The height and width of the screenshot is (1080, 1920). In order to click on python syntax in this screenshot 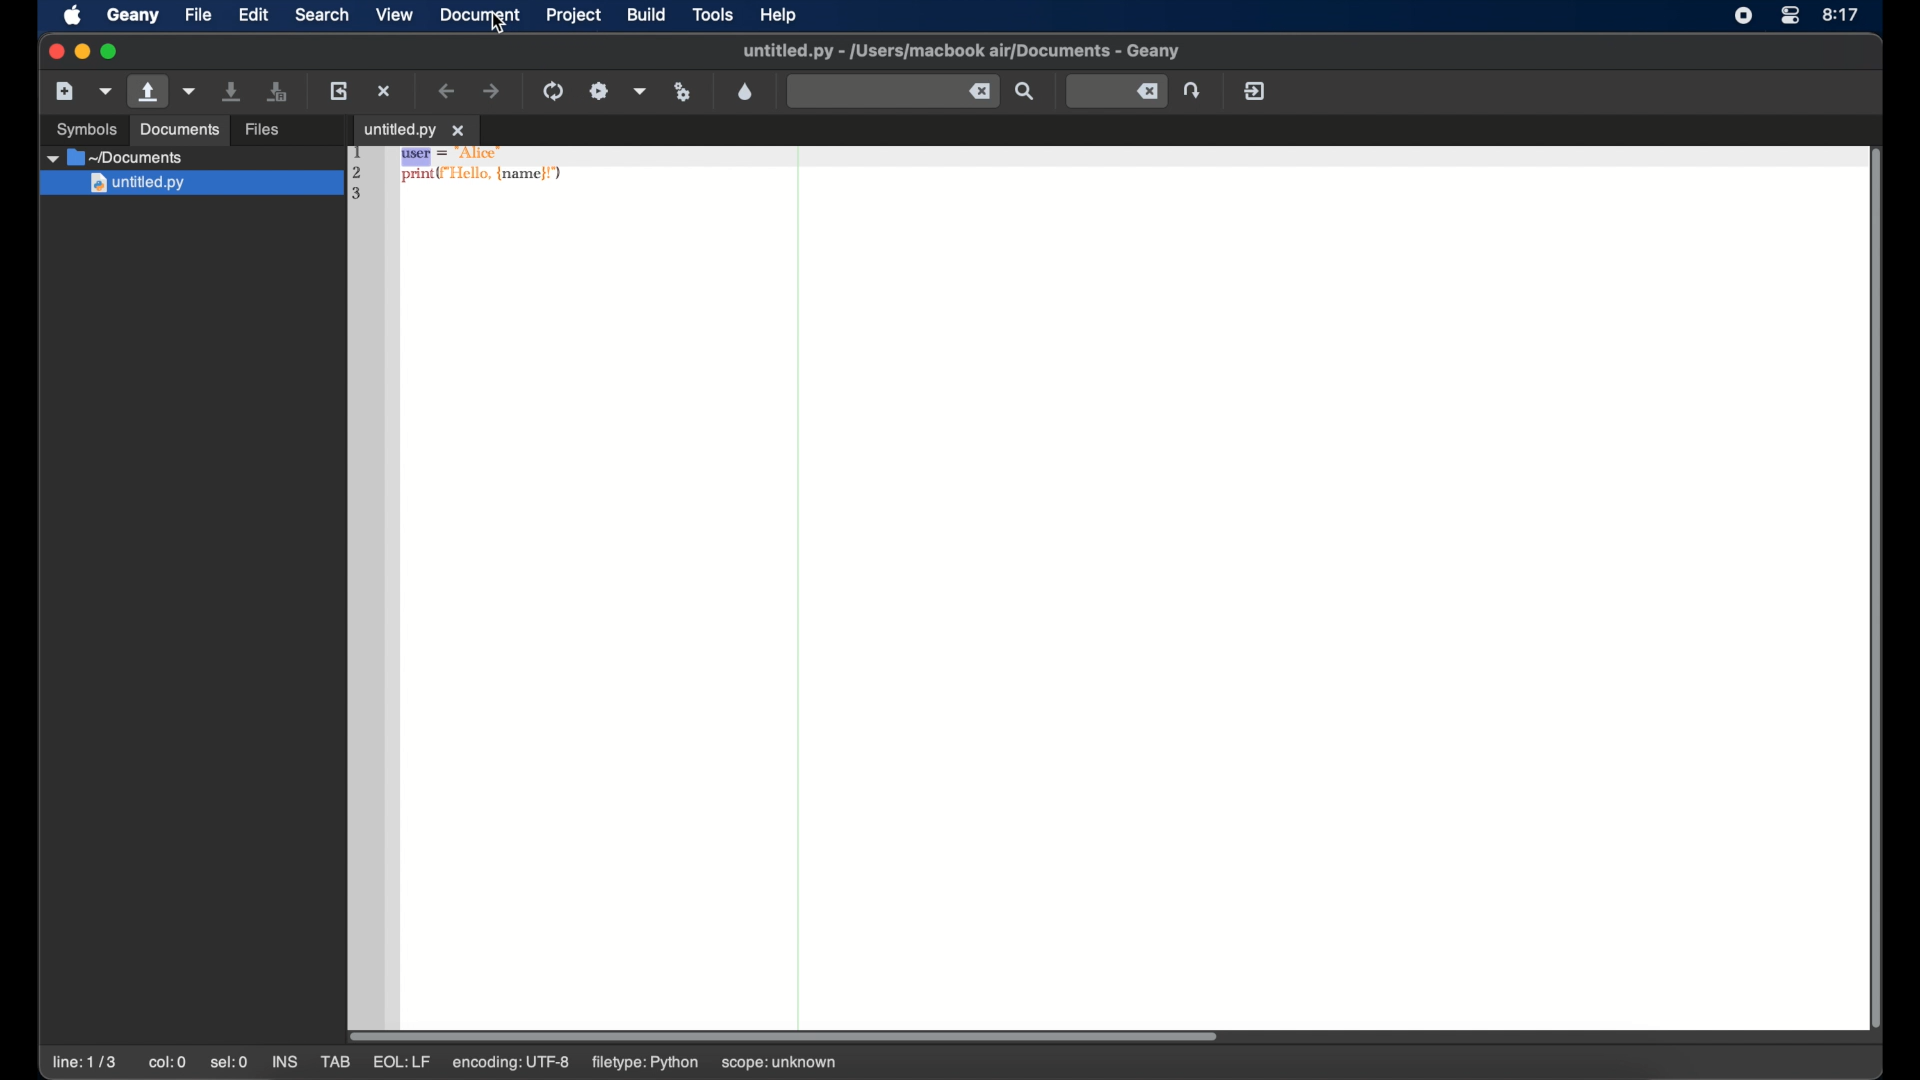, I will do `click(463, 177)`.